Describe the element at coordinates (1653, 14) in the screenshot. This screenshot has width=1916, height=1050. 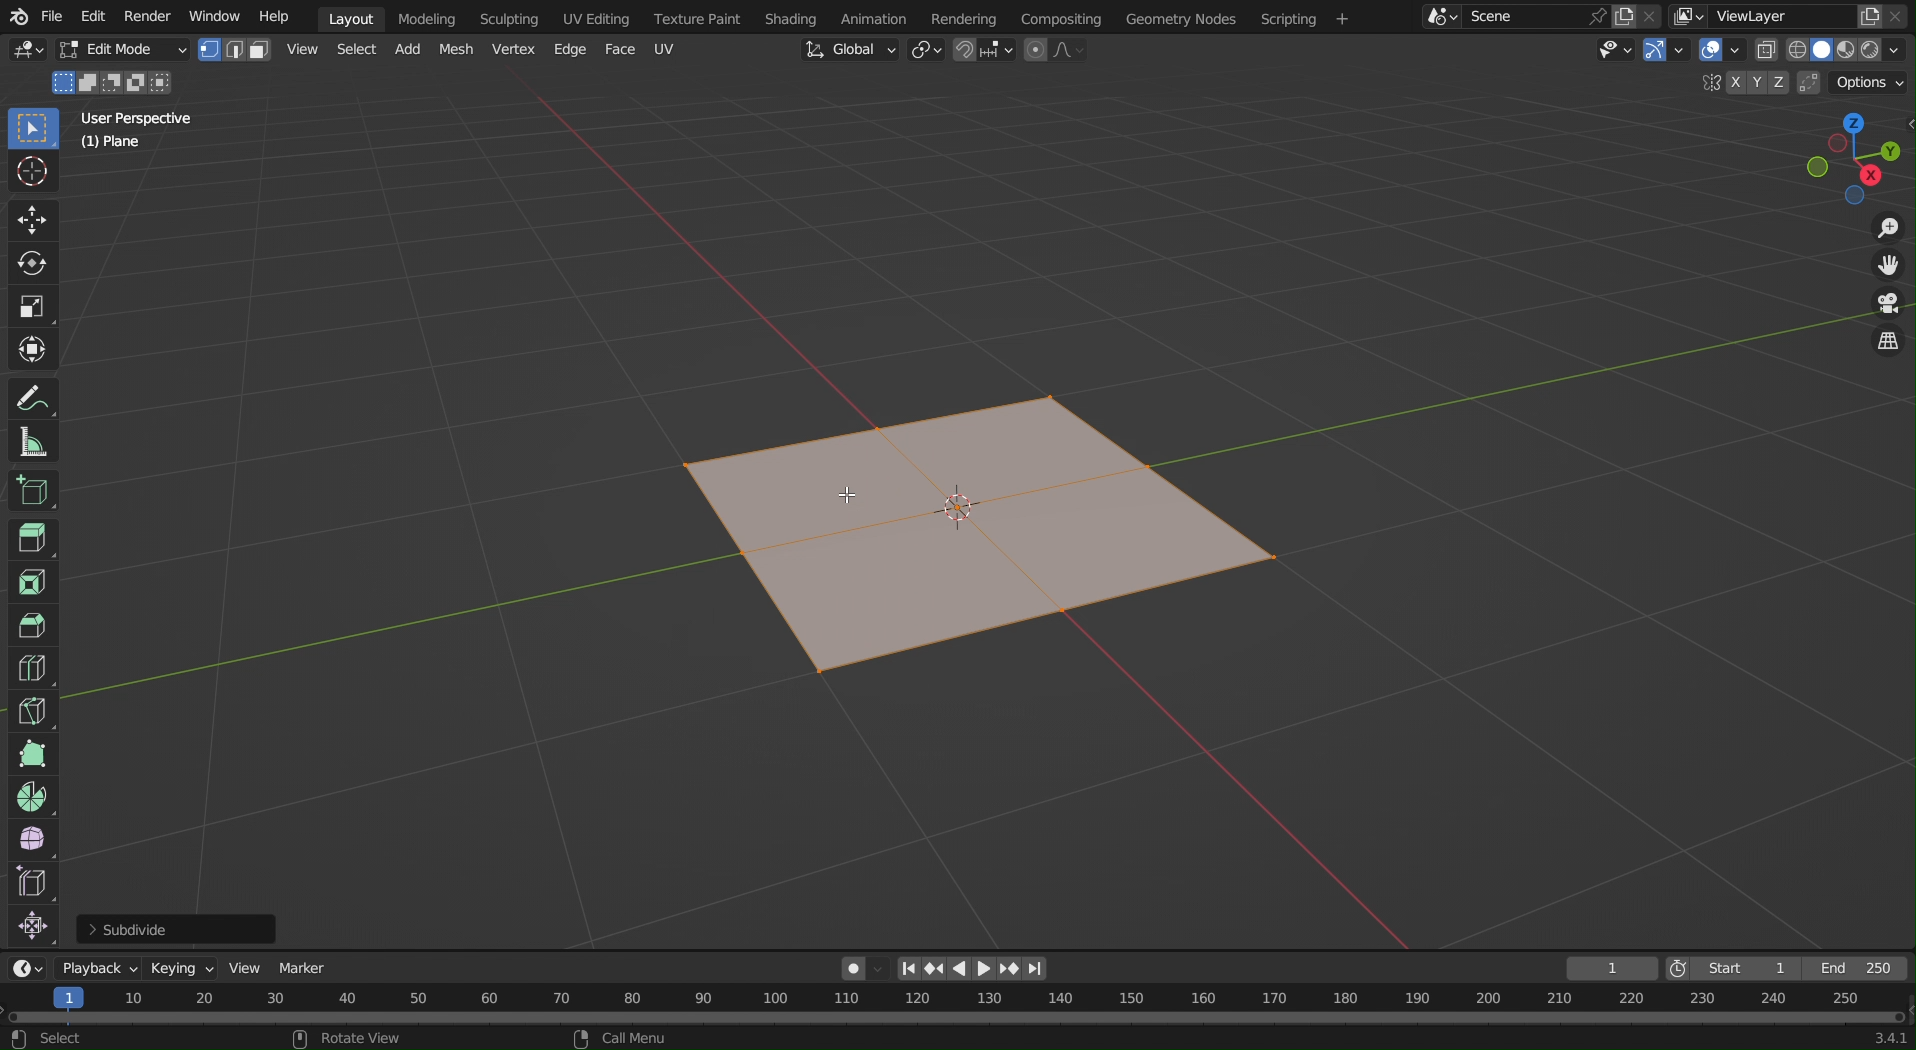
I see `close` at that location.